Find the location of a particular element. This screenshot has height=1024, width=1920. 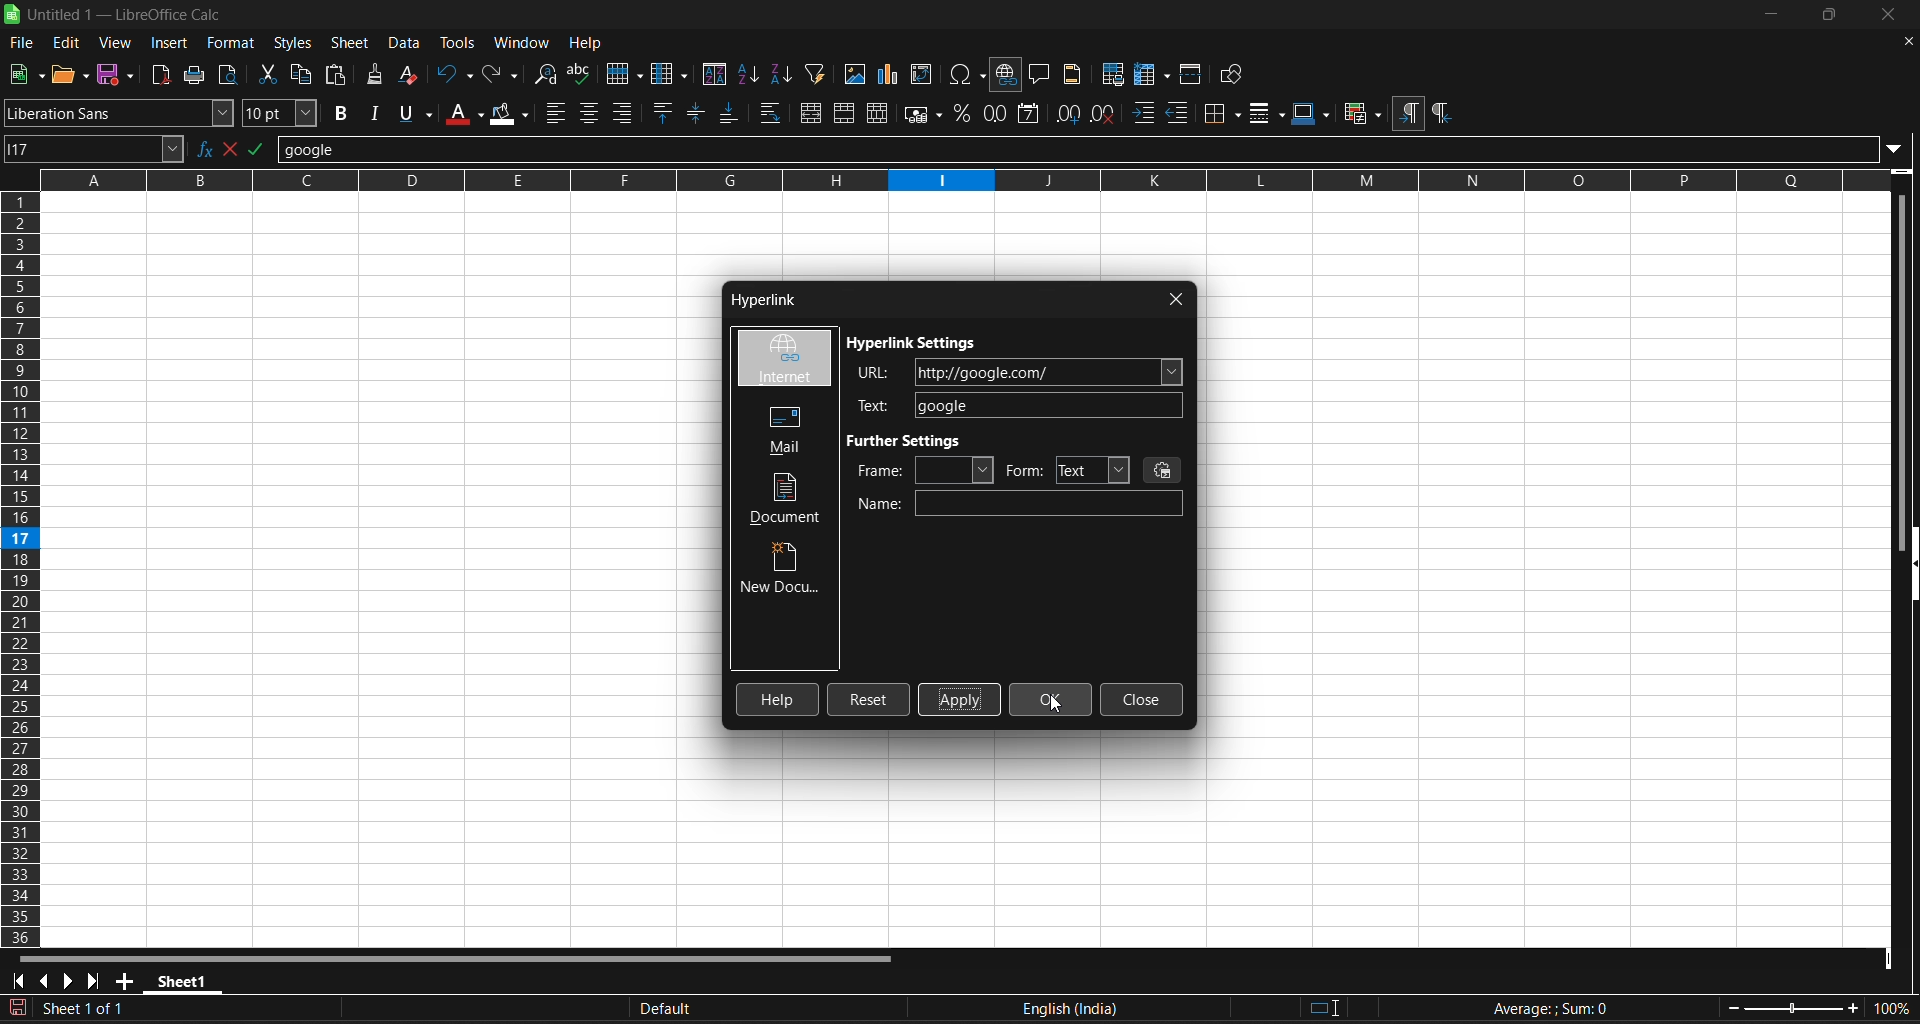

sort descending is located at coordinates (783, 73).